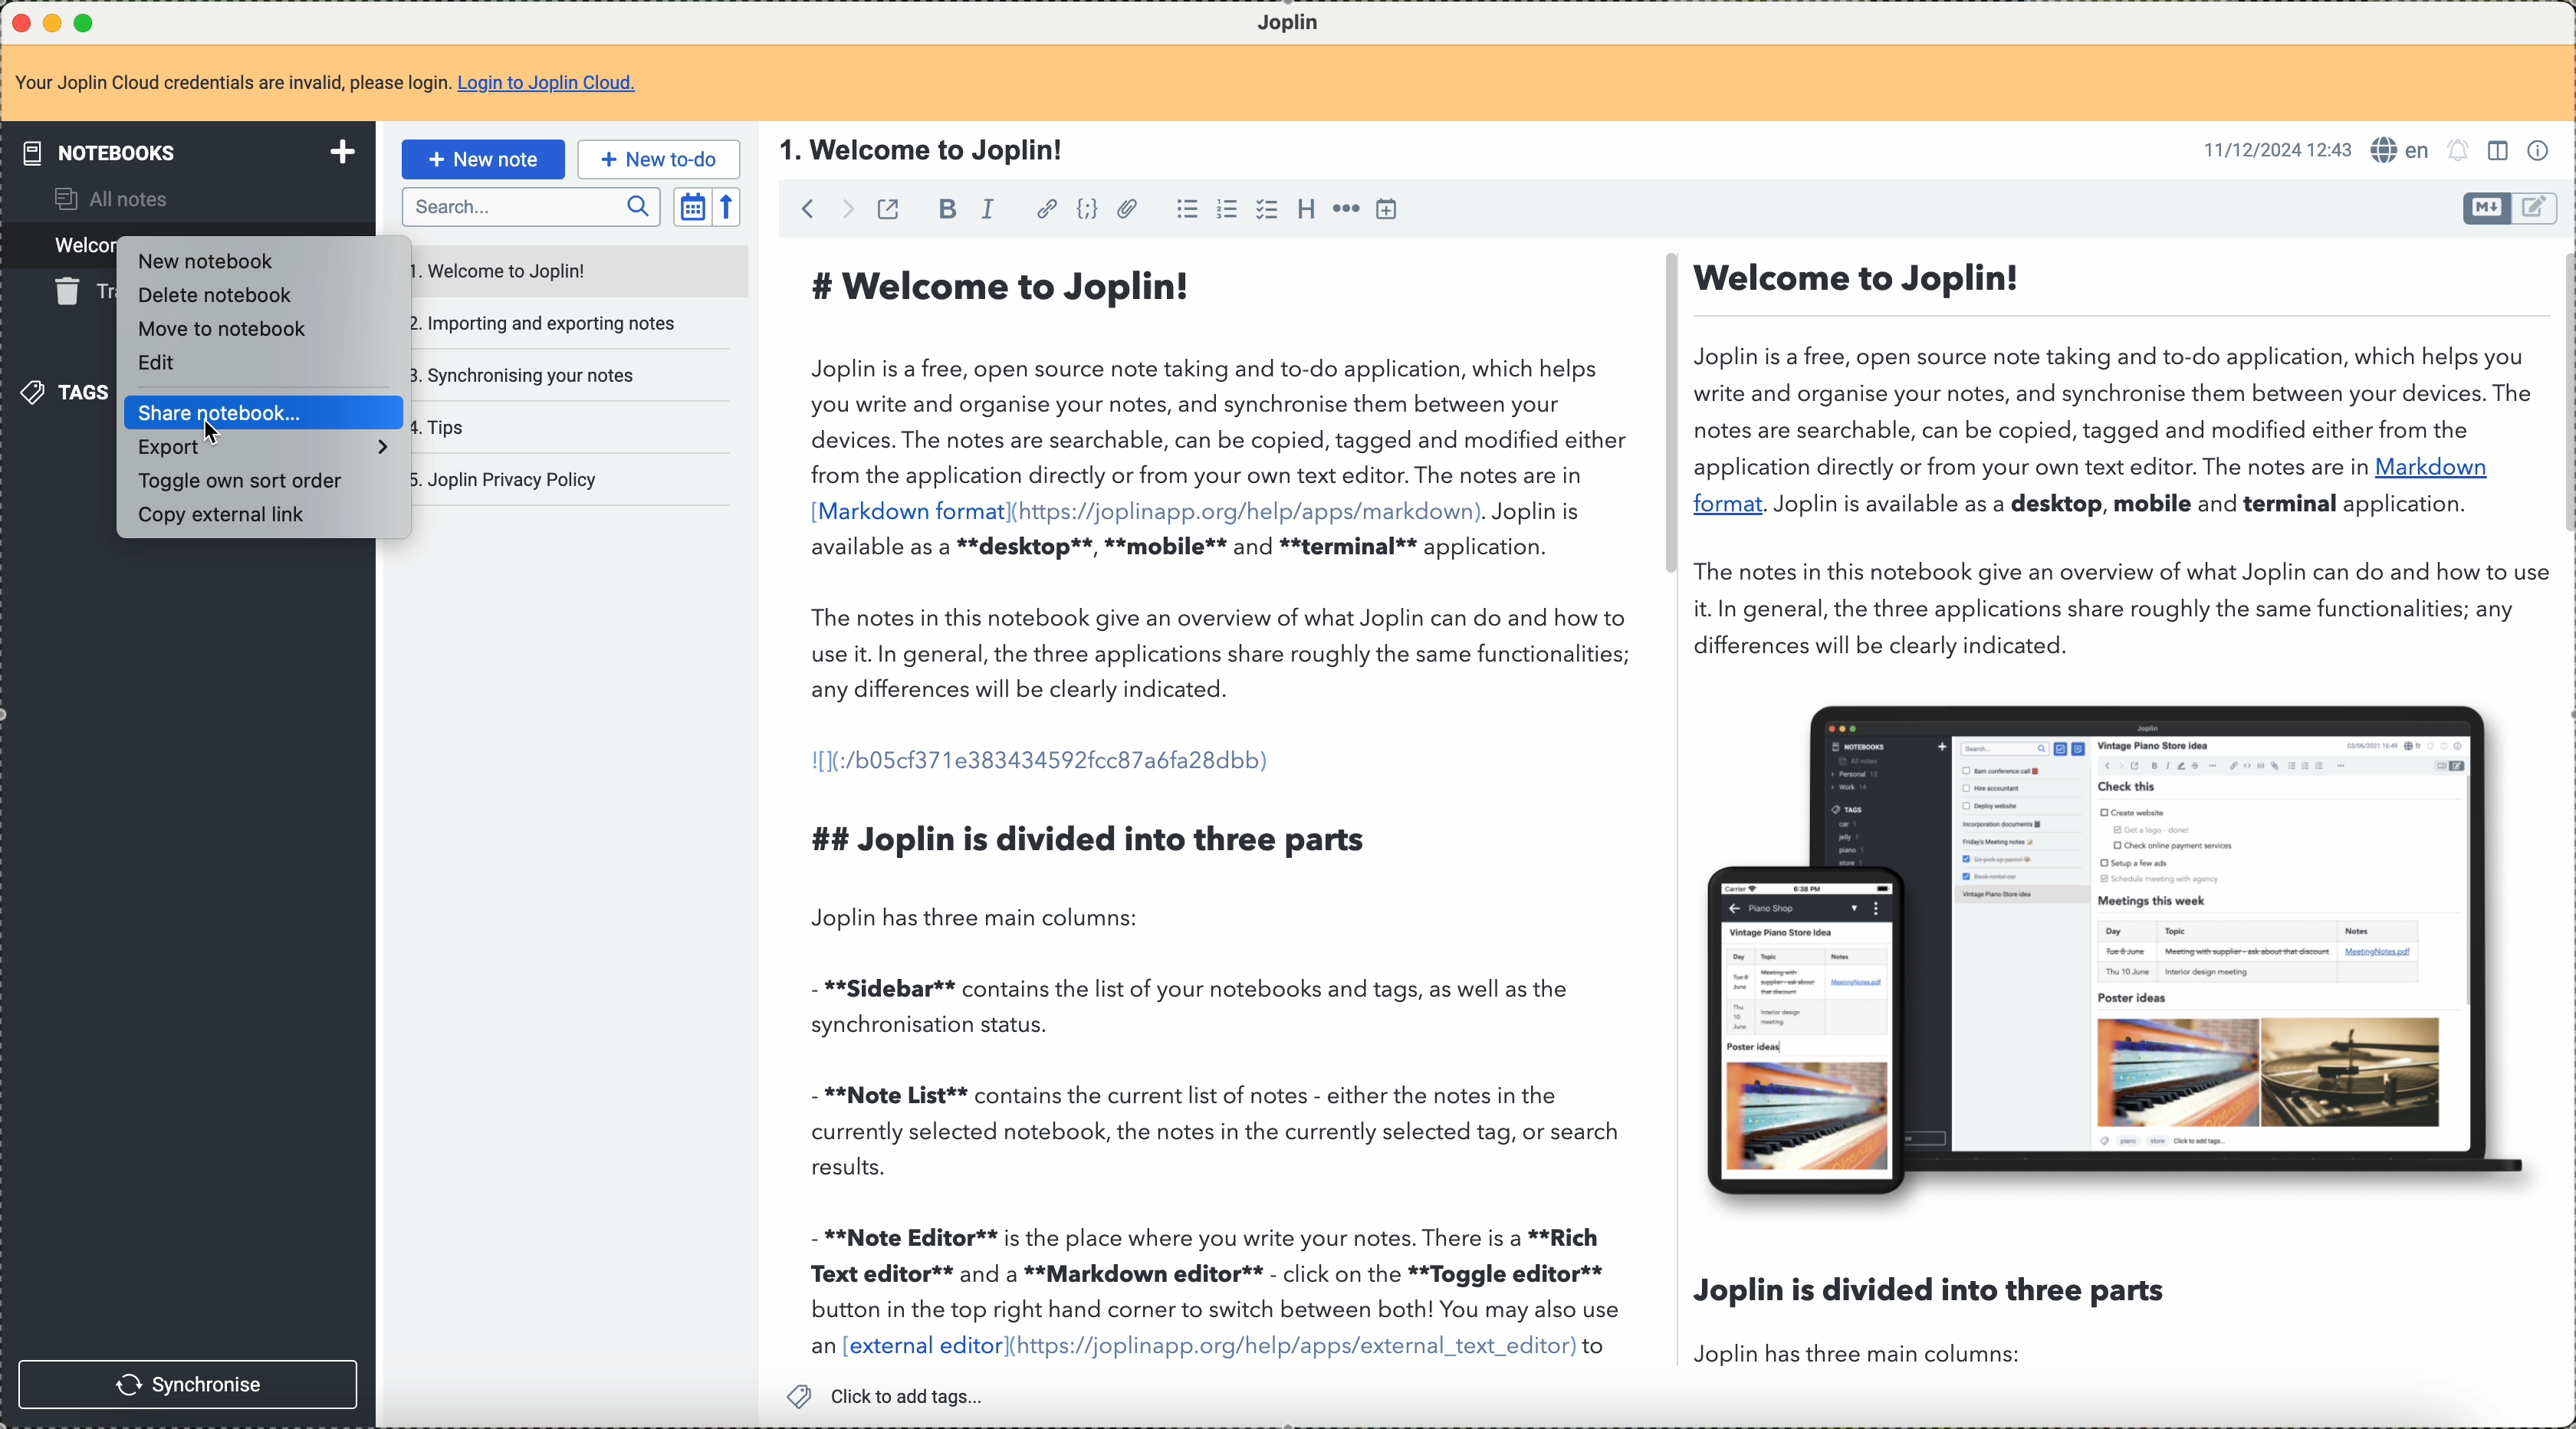 This screenshot has width=2576, height=1429. What do you see at coordinates (1390, 210) in the screenshot?
I see `insert time` at bounding box center [1390, 210].